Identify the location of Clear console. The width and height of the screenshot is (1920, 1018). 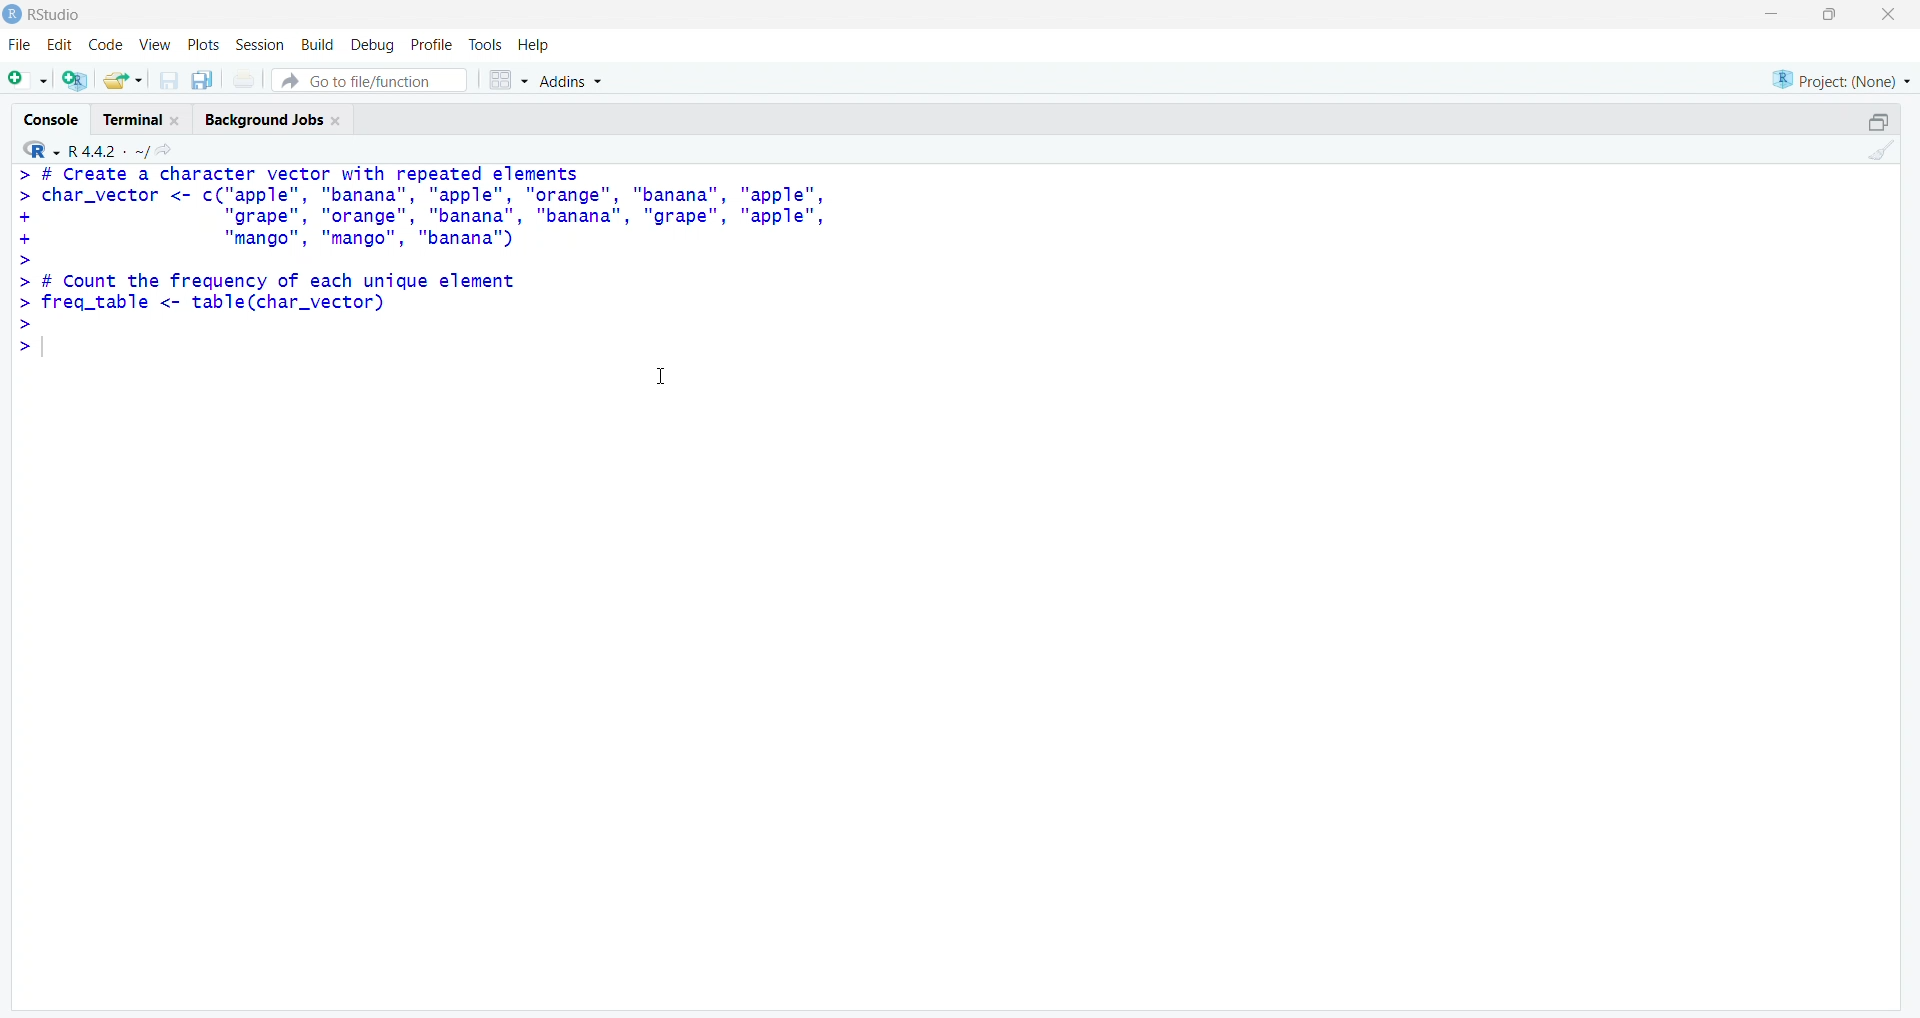
(1879, 152).